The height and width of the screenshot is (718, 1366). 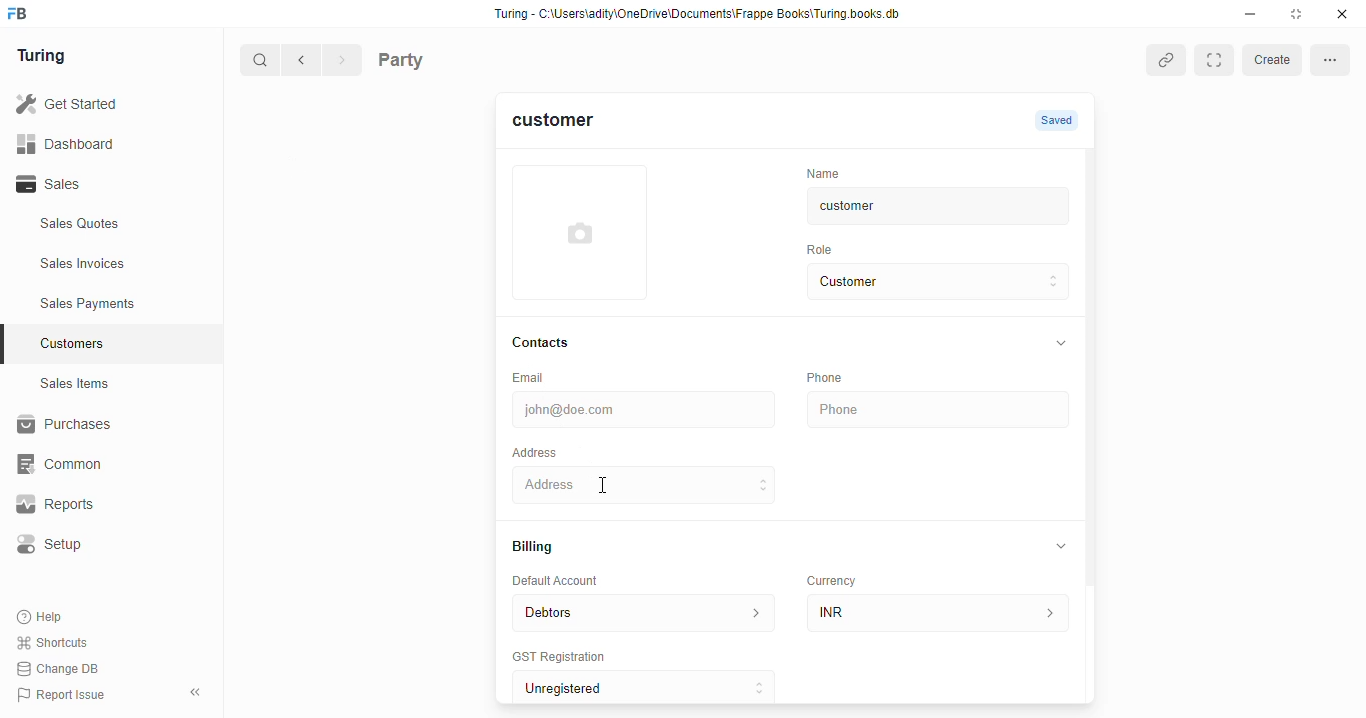 I want to click on ‘Common, so click(x=100, y=464).